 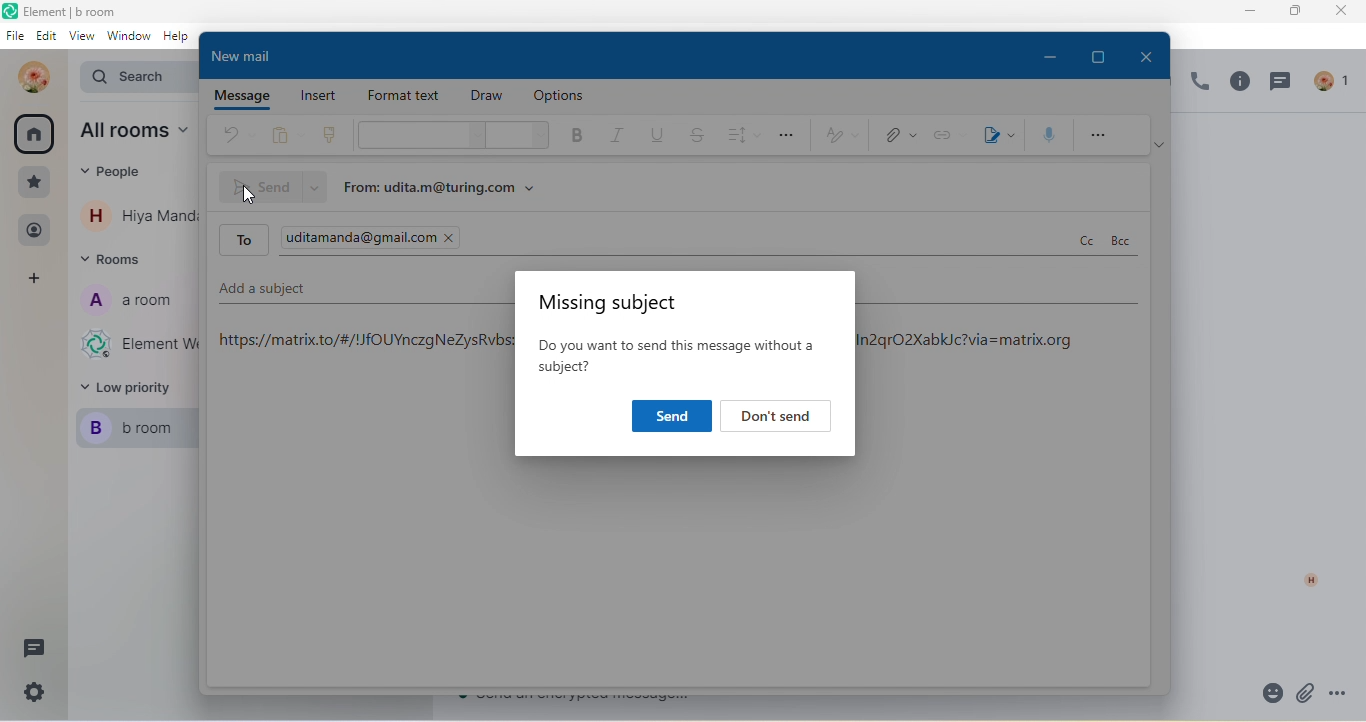 What do you see at coordinates (330, 138) in the screenshot?
I see `clone` at bounding box center [330, 138].